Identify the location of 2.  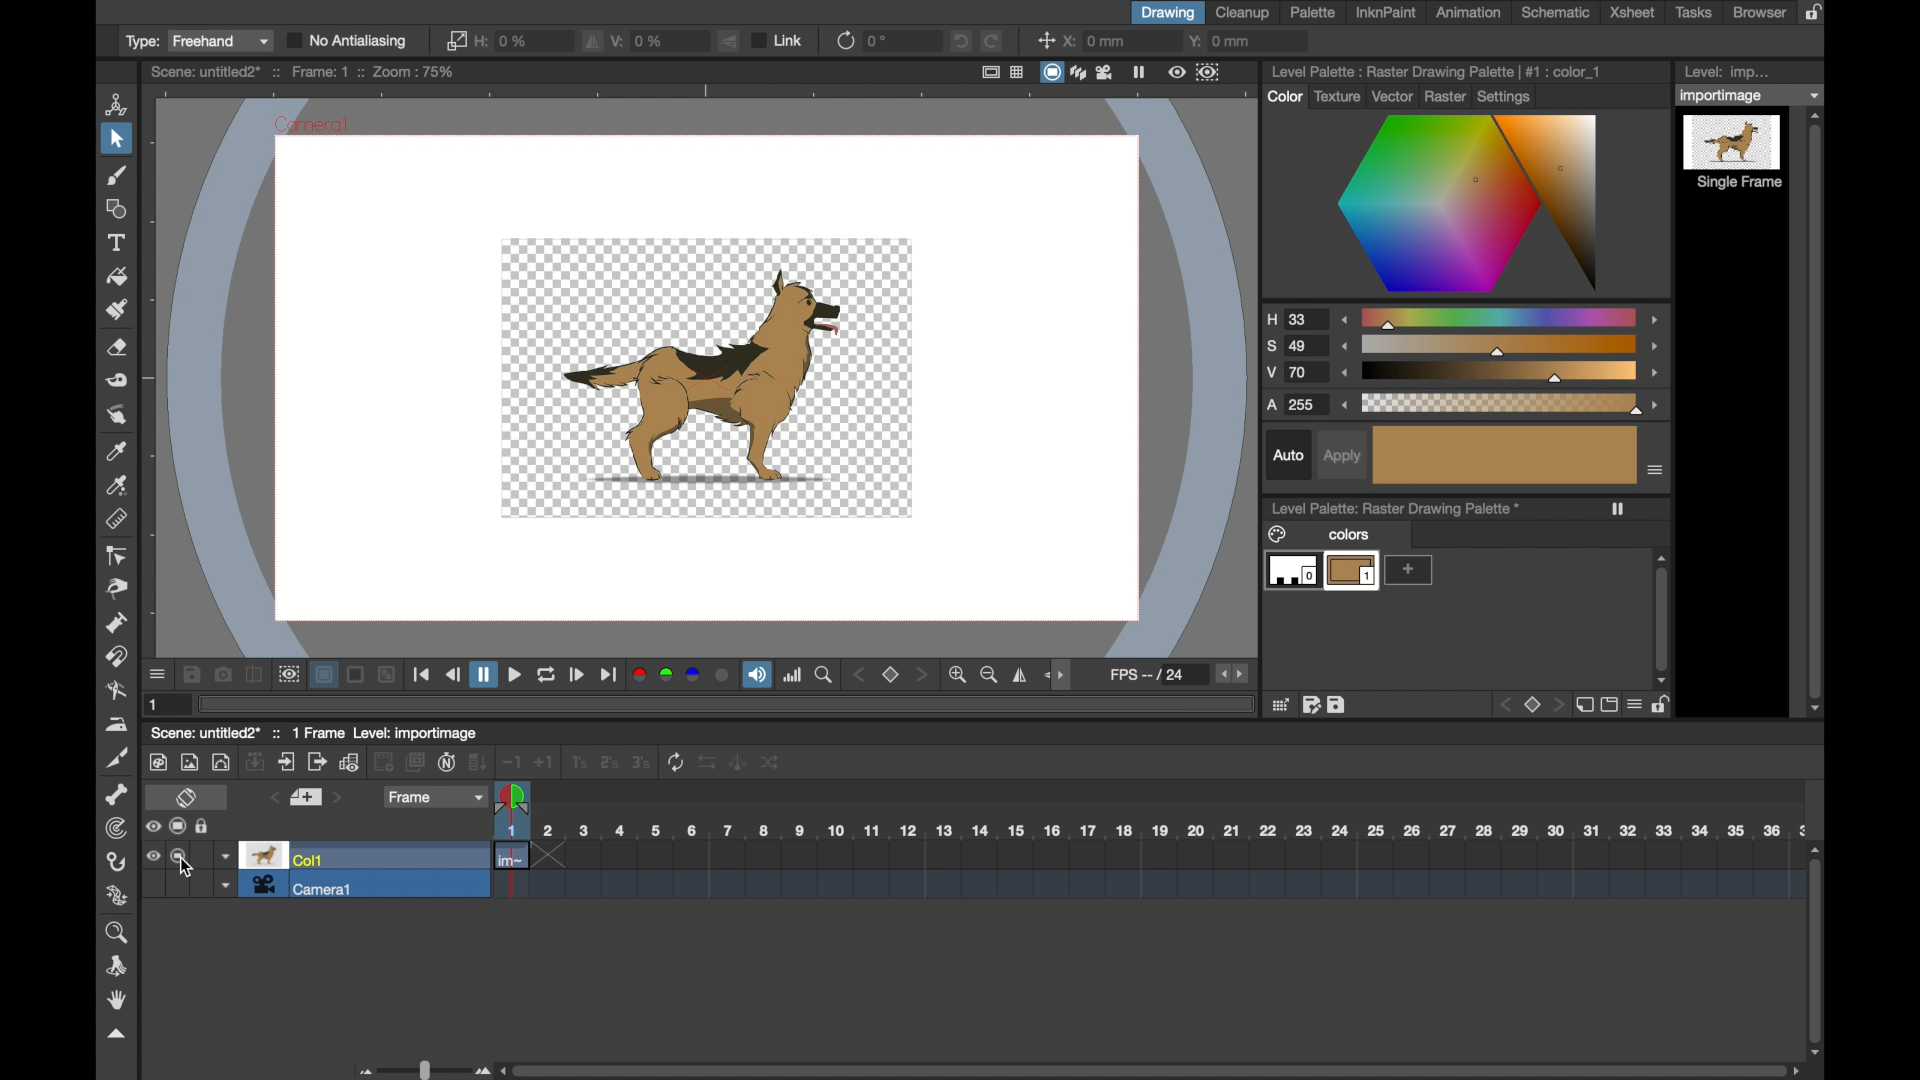
(607, 763).